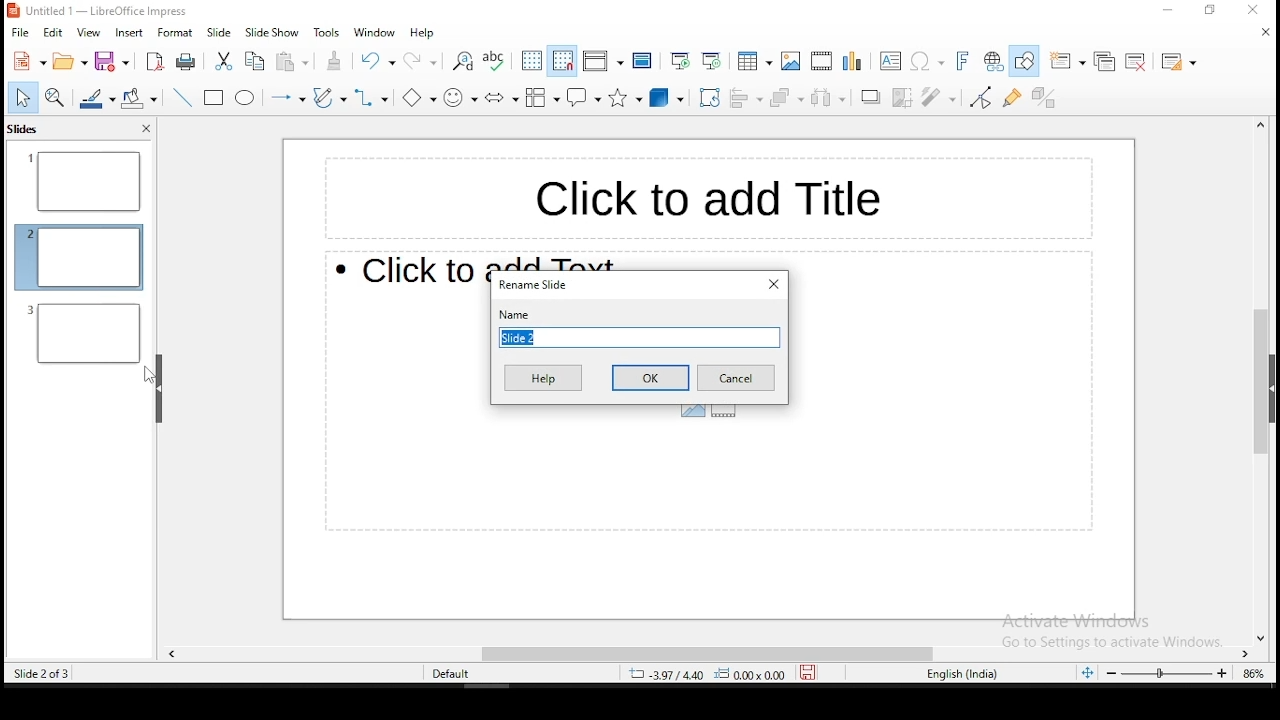 Image resolution: width=1280 pixels, height=720 pixels. Describe the element at coordinates (1259, 10) in the screenshot. I see `close window` at that location.